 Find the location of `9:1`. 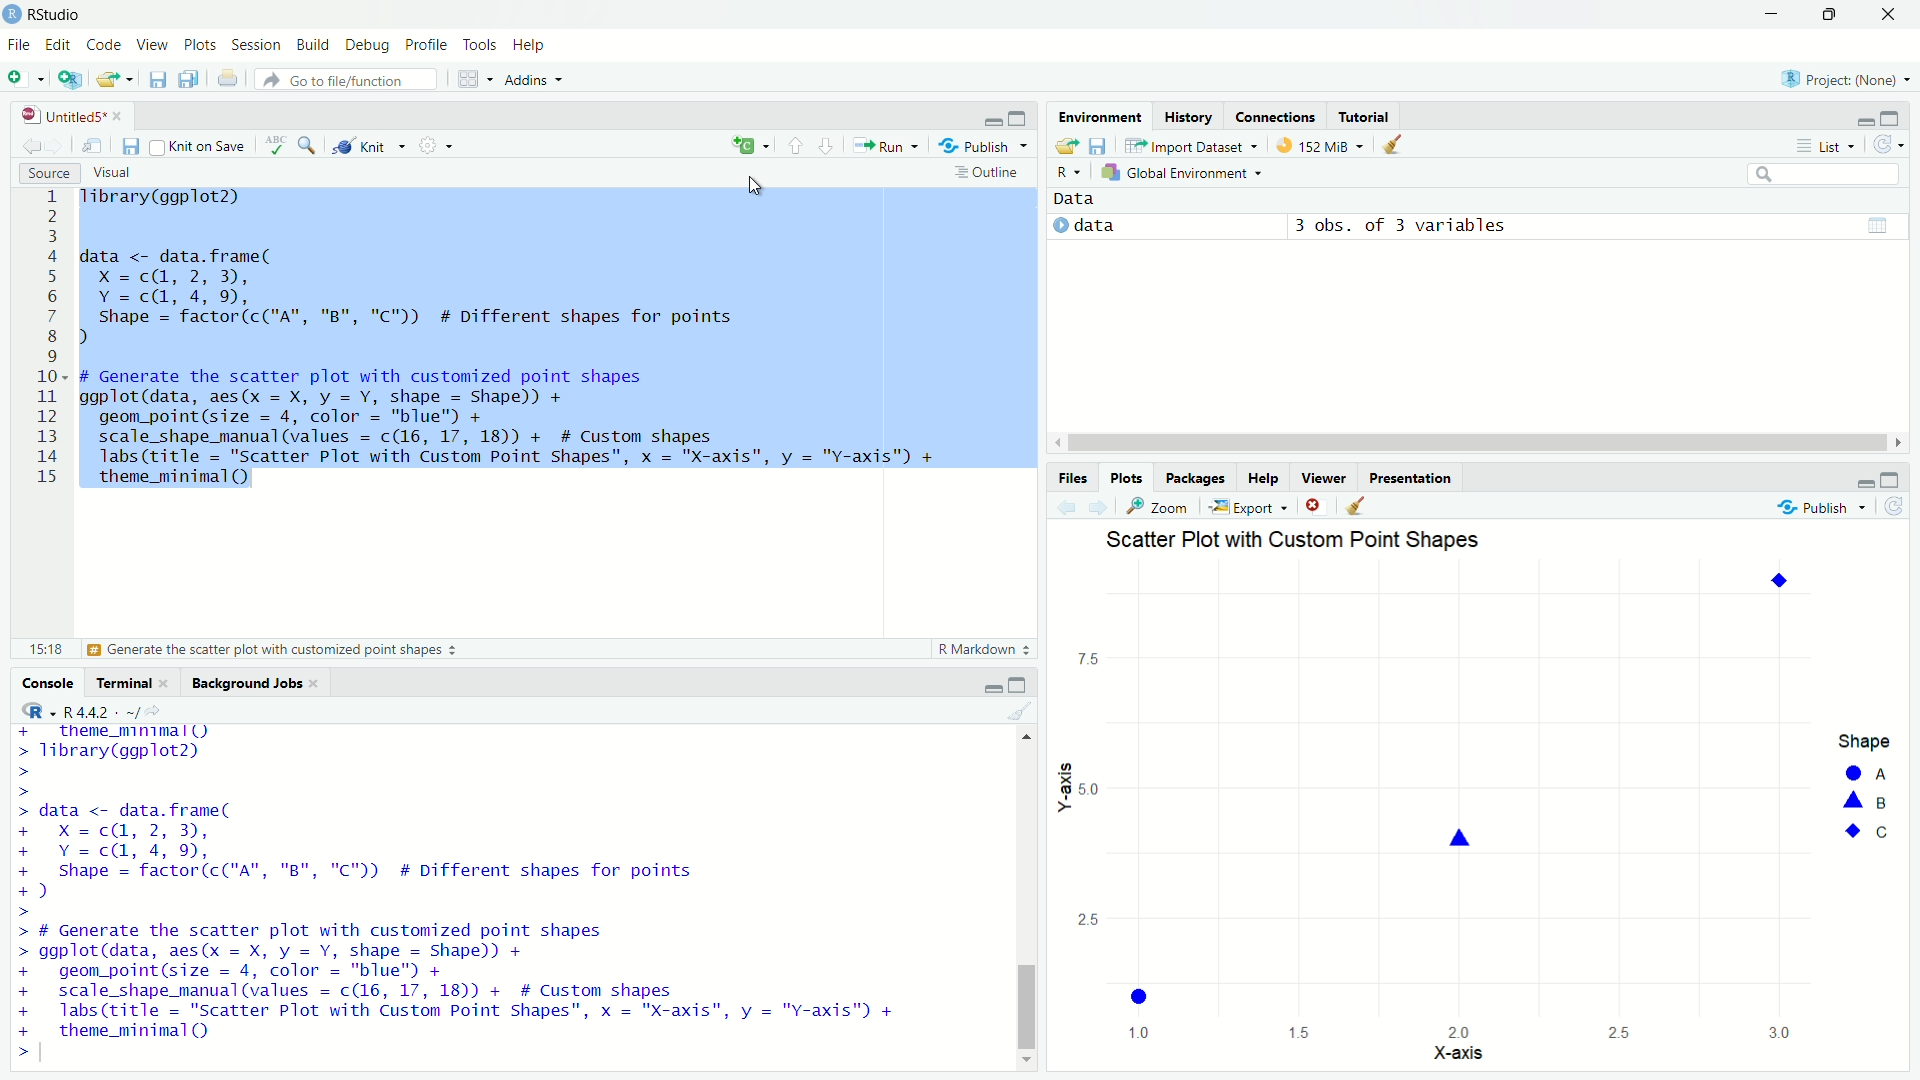

9:1 is located at coordinates (44, 649).